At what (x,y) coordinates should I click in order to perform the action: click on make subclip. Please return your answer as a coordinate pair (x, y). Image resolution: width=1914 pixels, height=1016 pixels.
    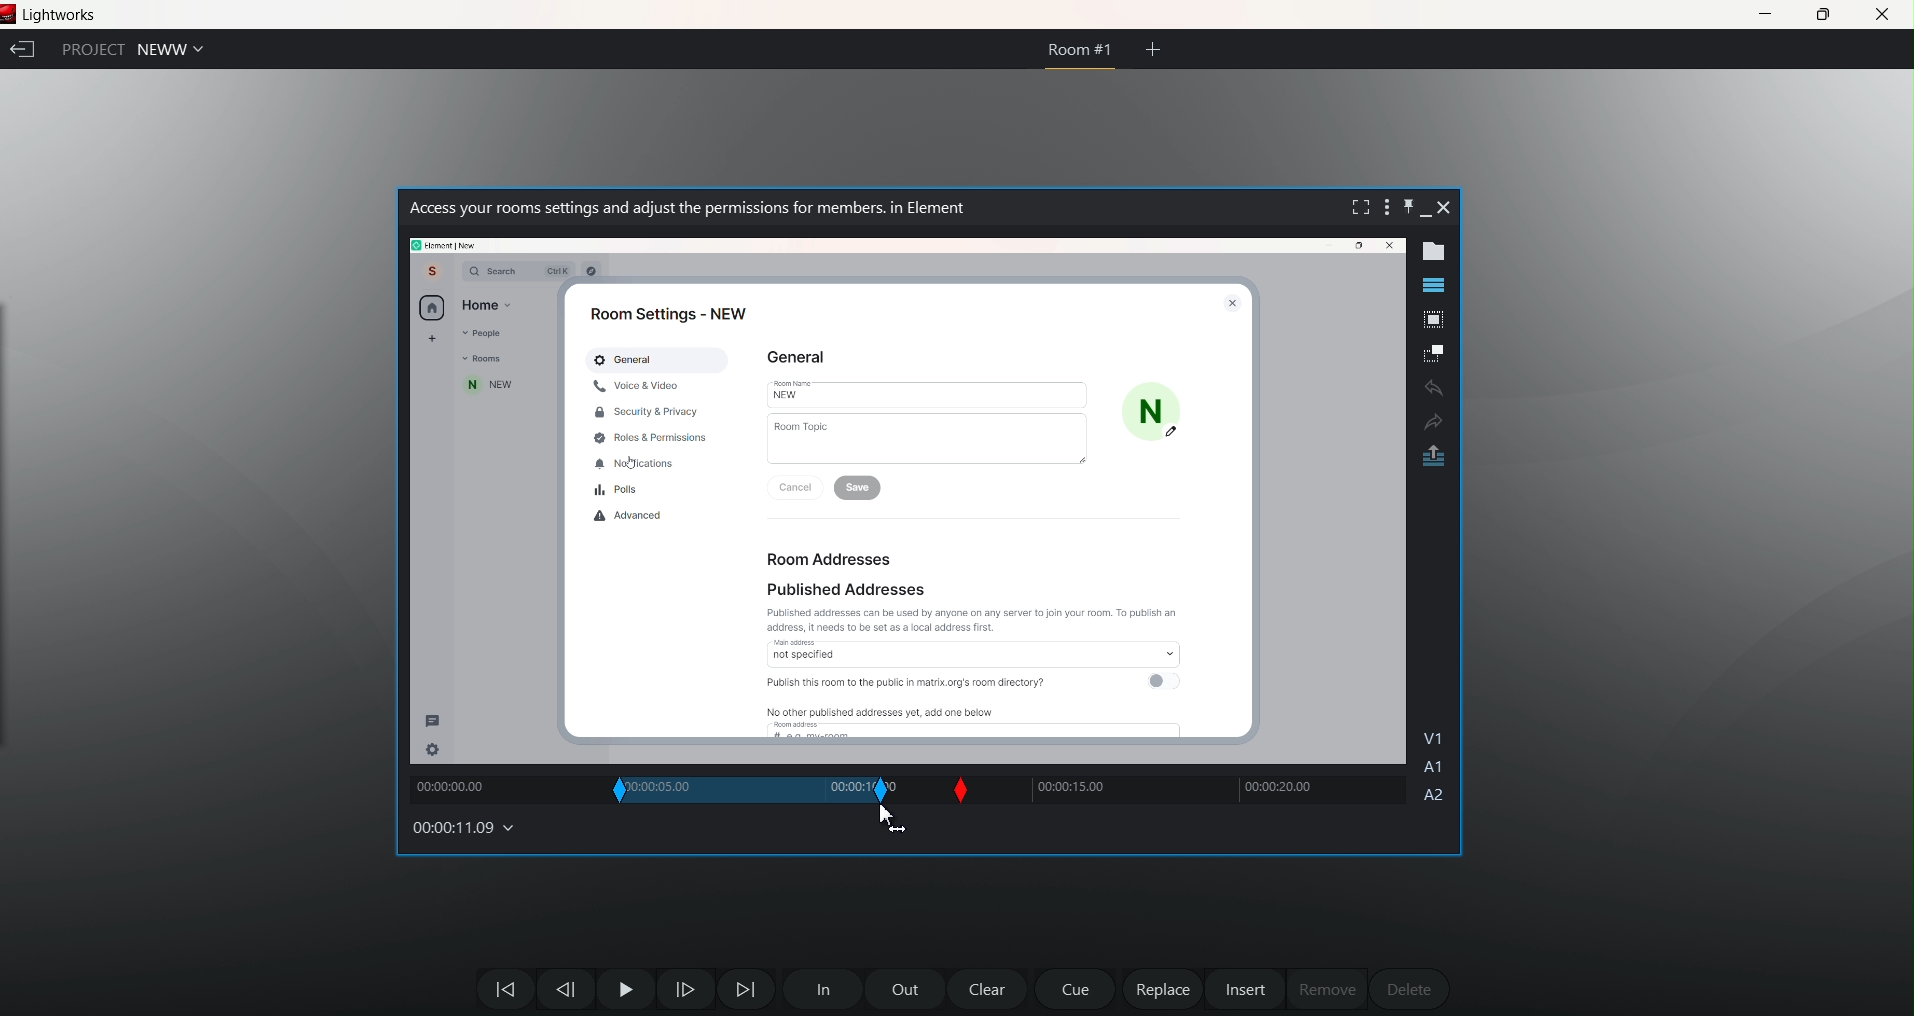
    Looking at the image, I should click on (1435, 352).